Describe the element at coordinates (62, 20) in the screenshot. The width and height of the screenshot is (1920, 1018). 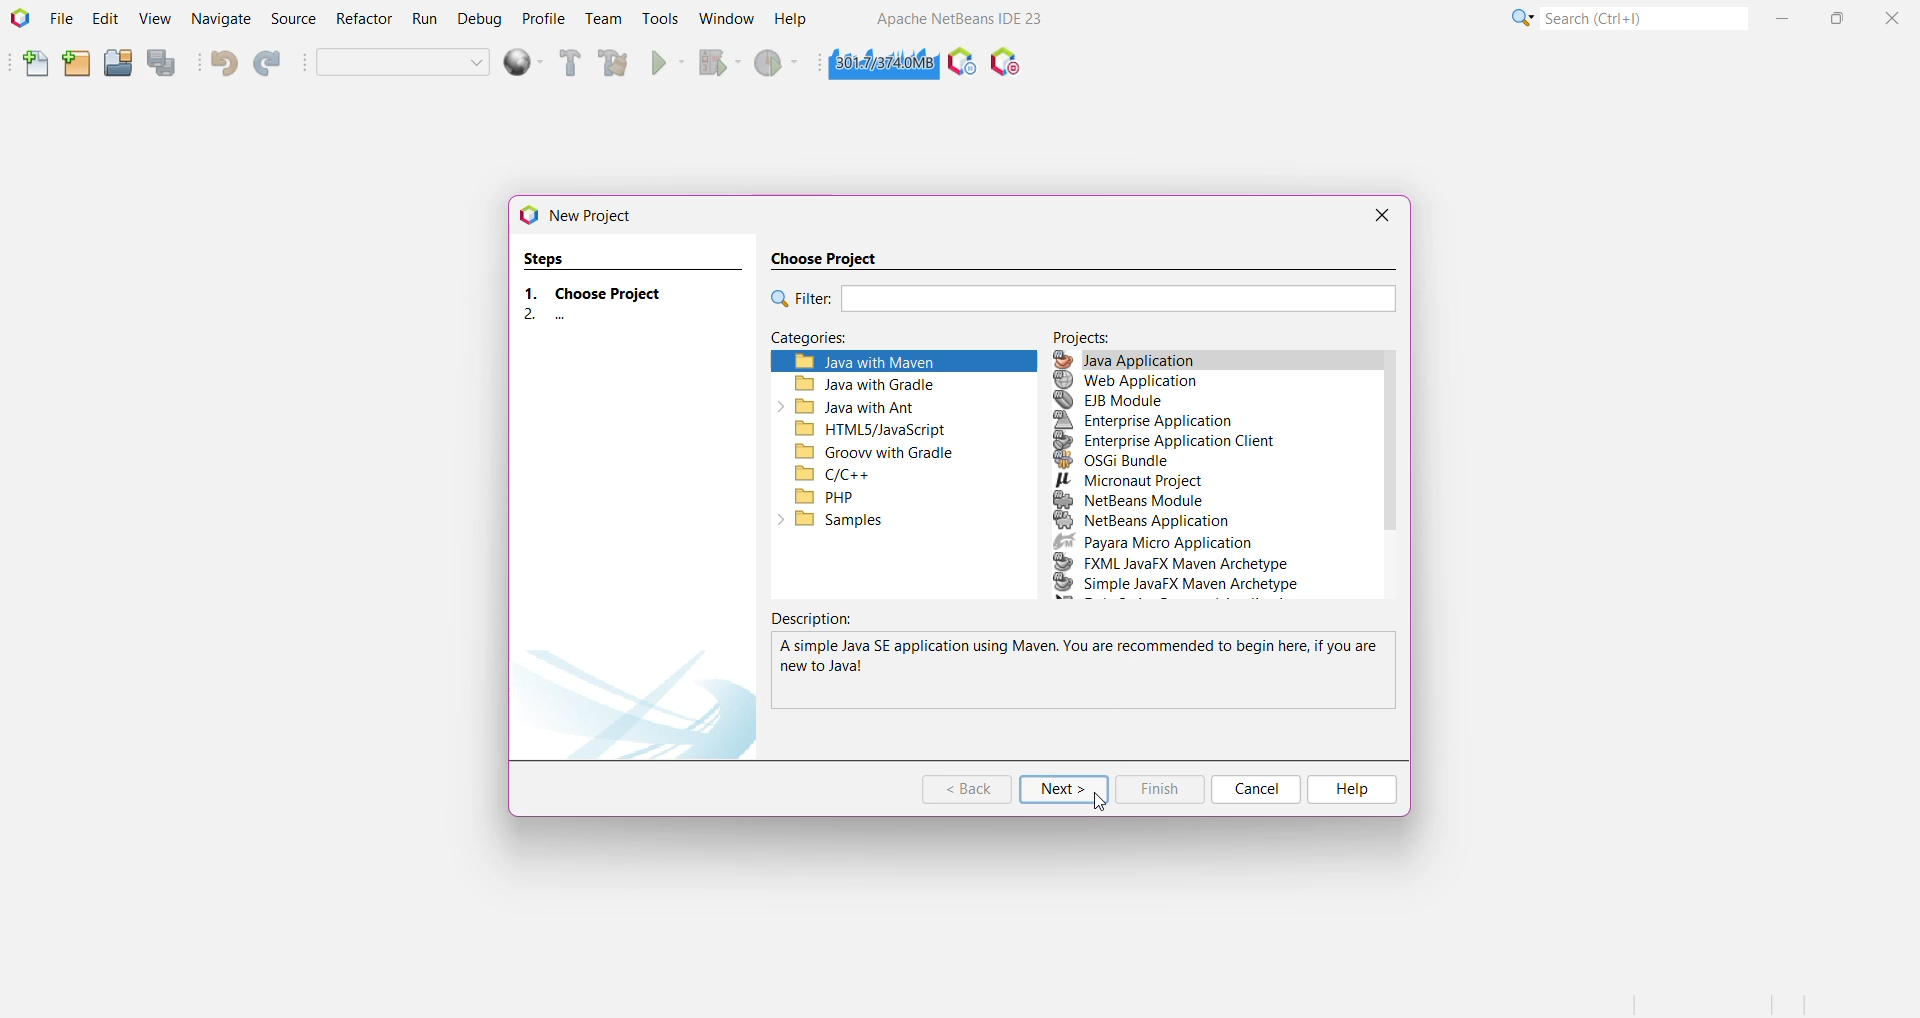
I see `File` at that location.